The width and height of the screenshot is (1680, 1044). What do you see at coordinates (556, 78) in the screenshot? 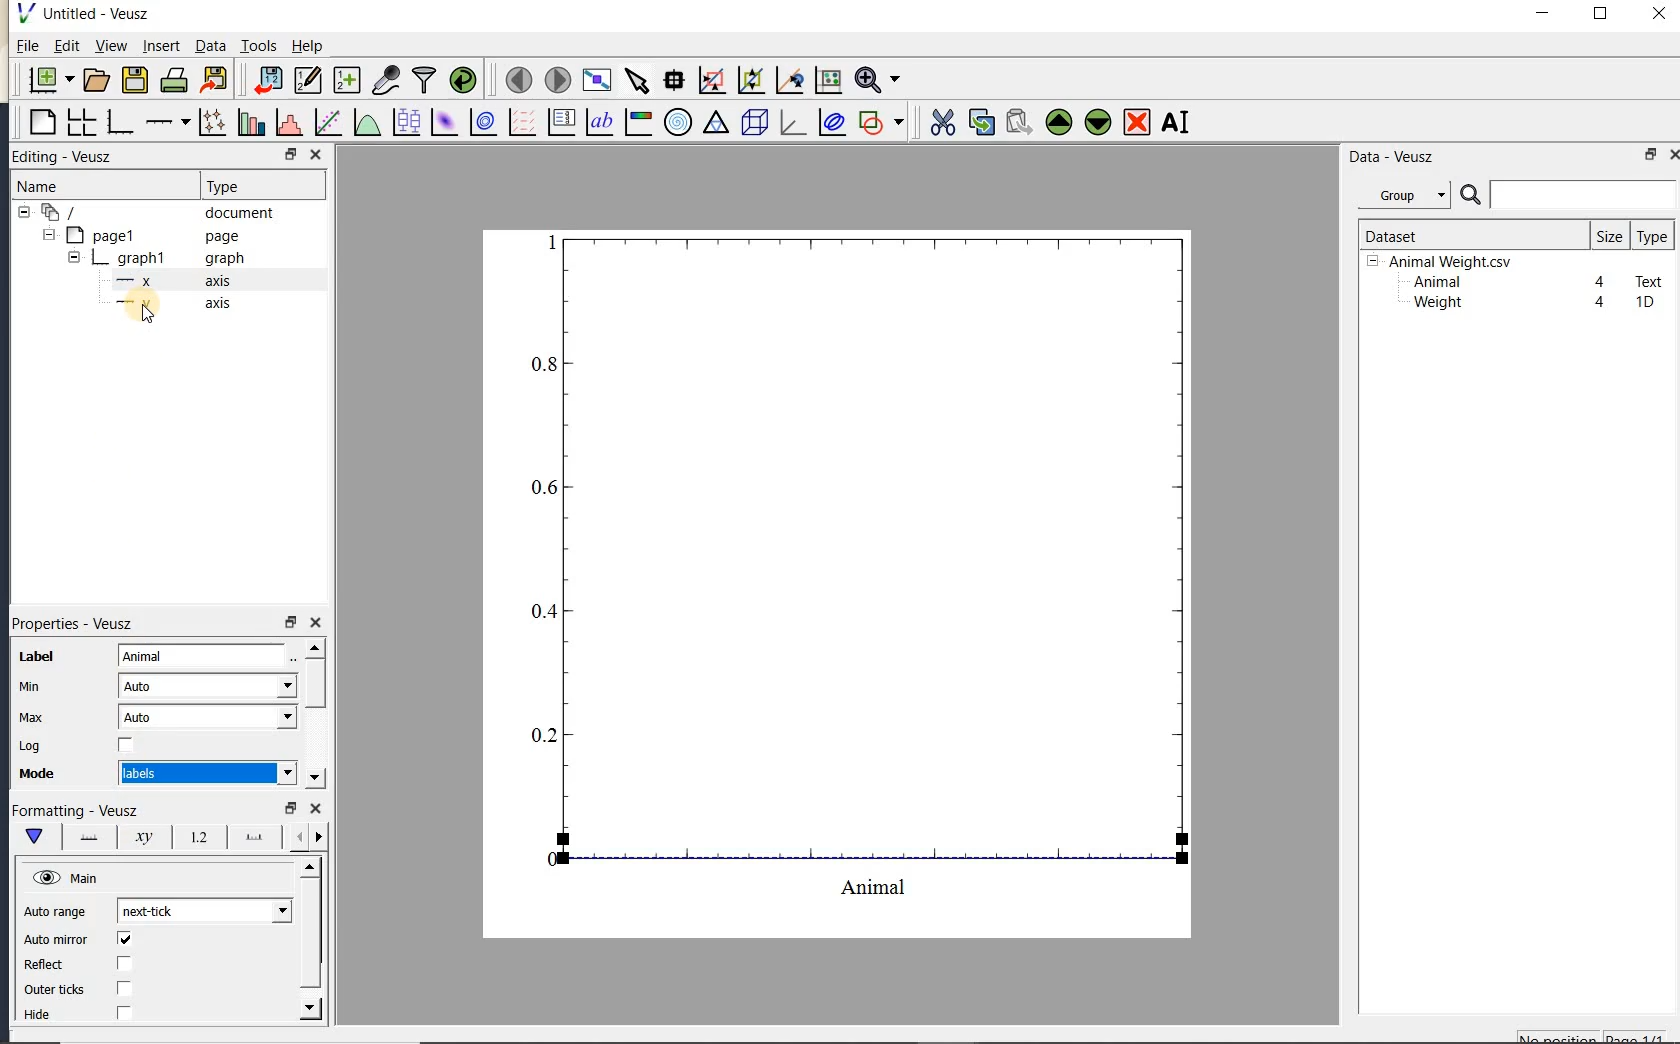
I see `move to the next page` at bounding box center [556, 78].